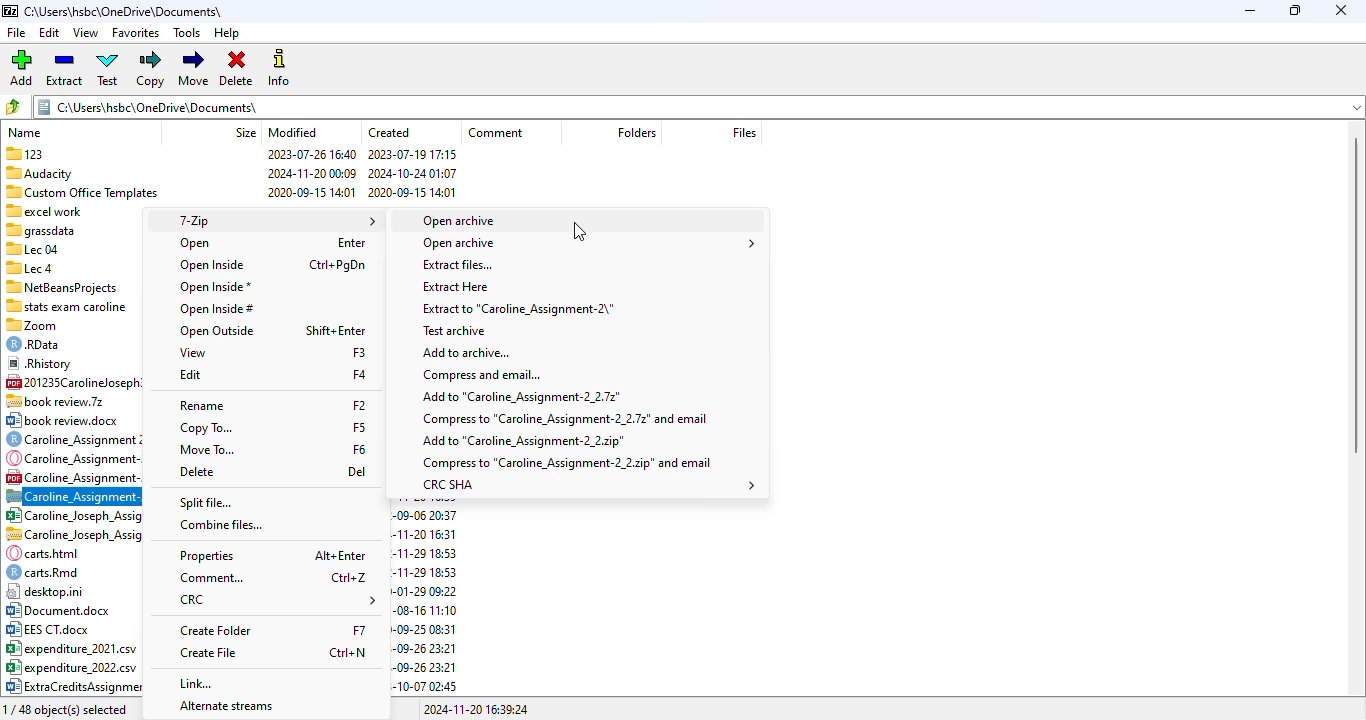  I want to click on shortcut for properties, so click(341, 554).